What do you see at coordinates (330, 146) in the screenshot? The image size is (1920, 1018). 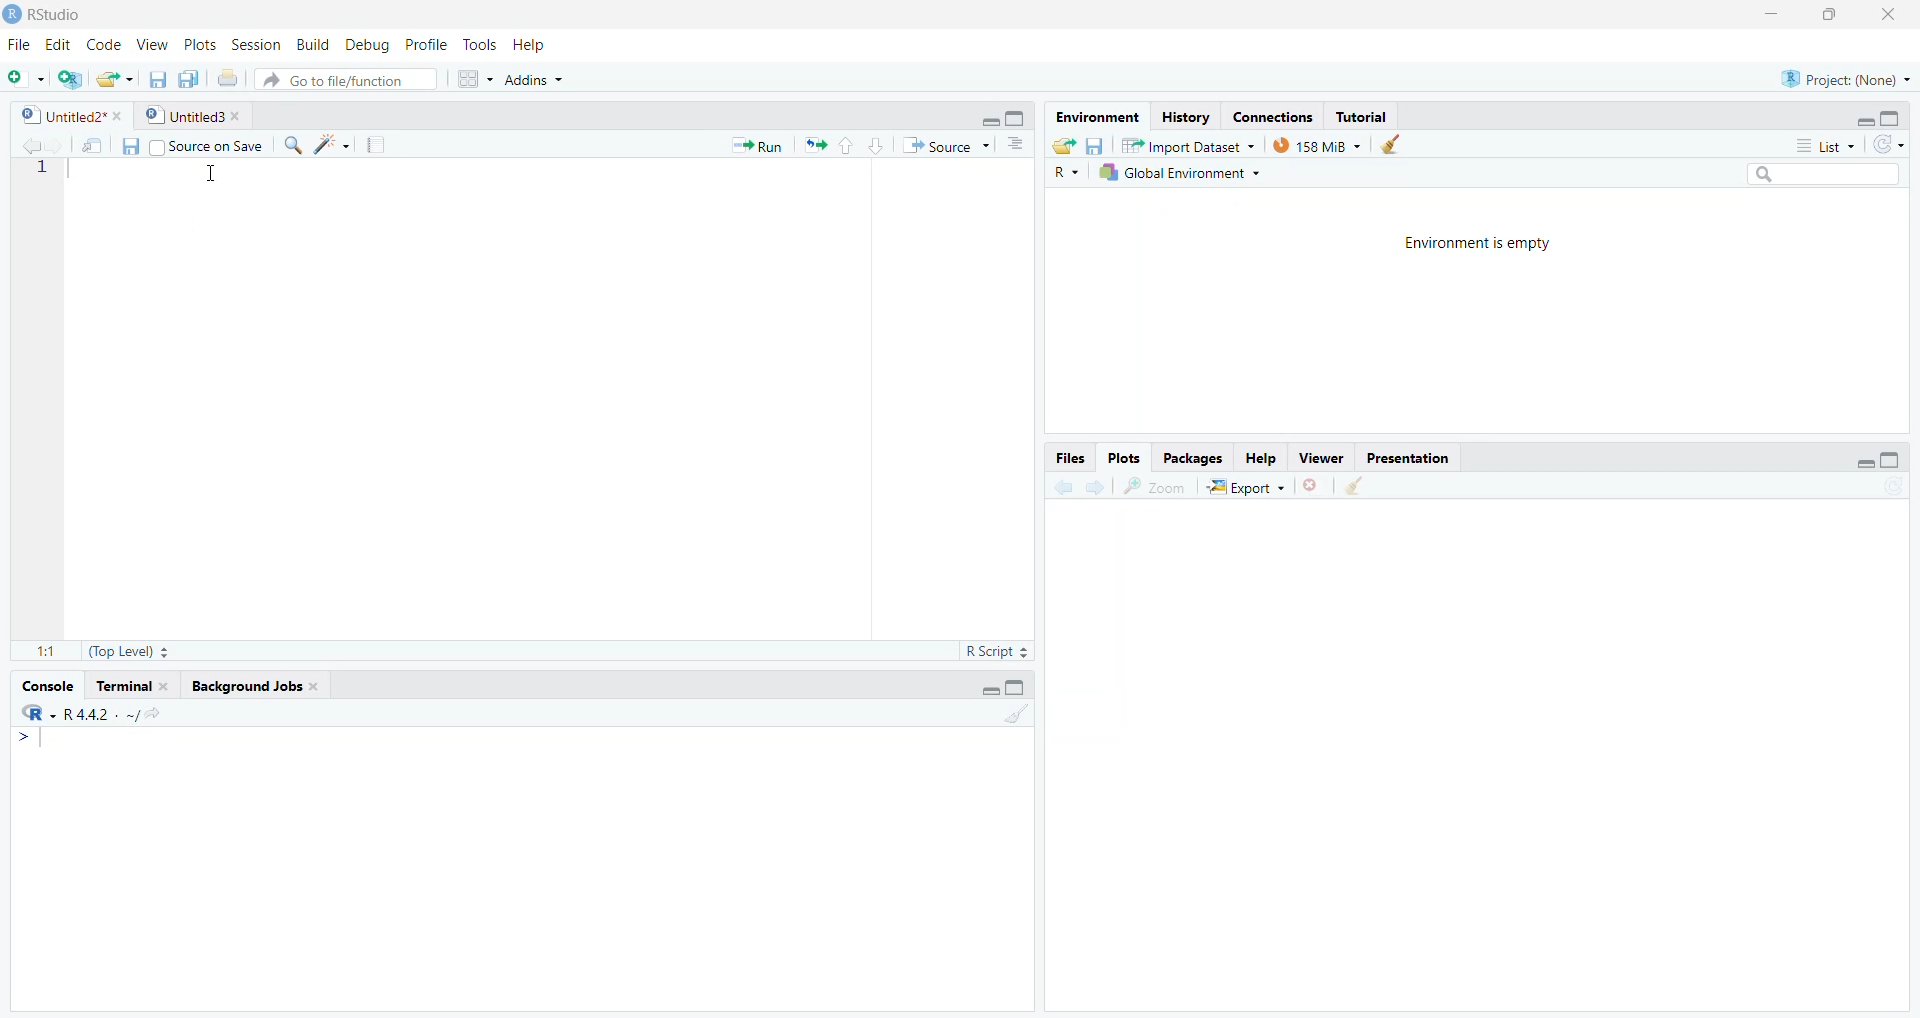 I see `Code tools` at bounding box center [330, 146].